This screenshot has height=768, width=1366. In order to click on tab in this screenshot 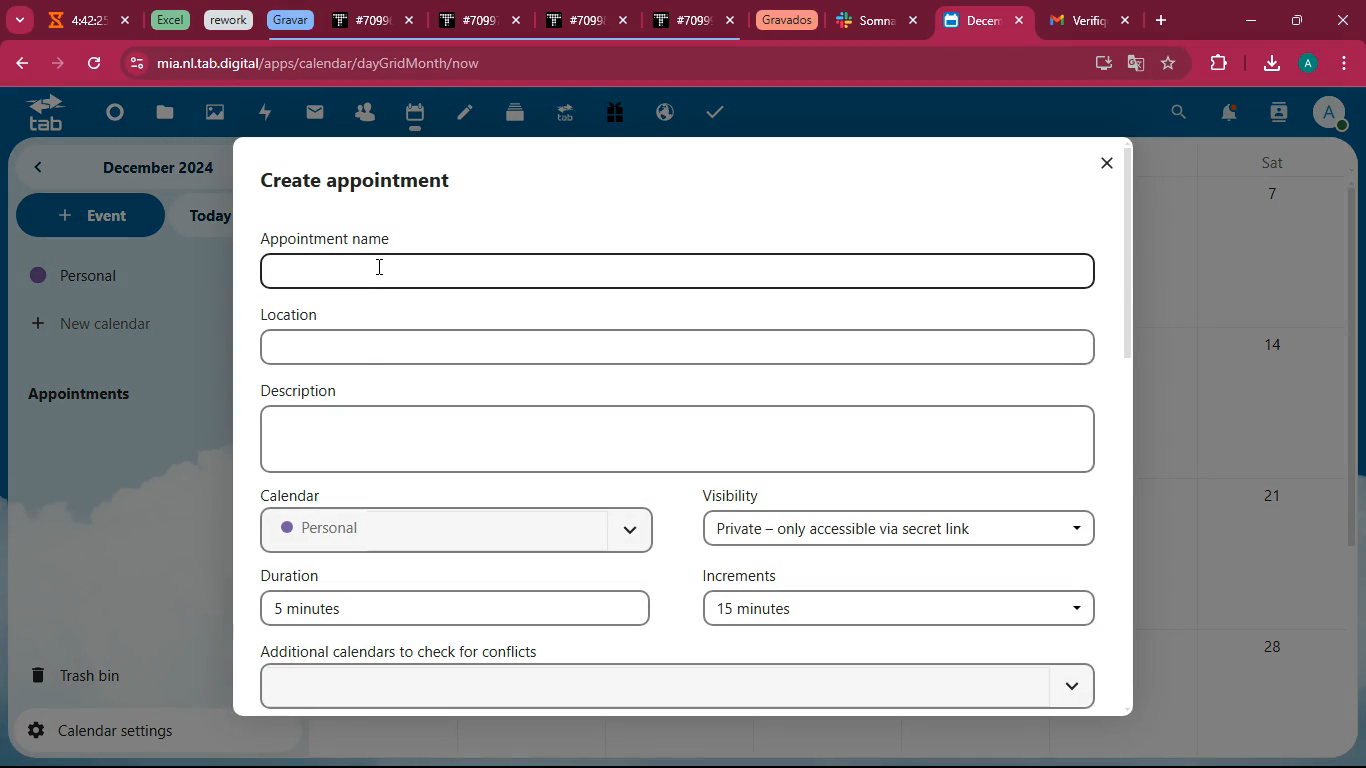, I will do `click(573, 22)`.